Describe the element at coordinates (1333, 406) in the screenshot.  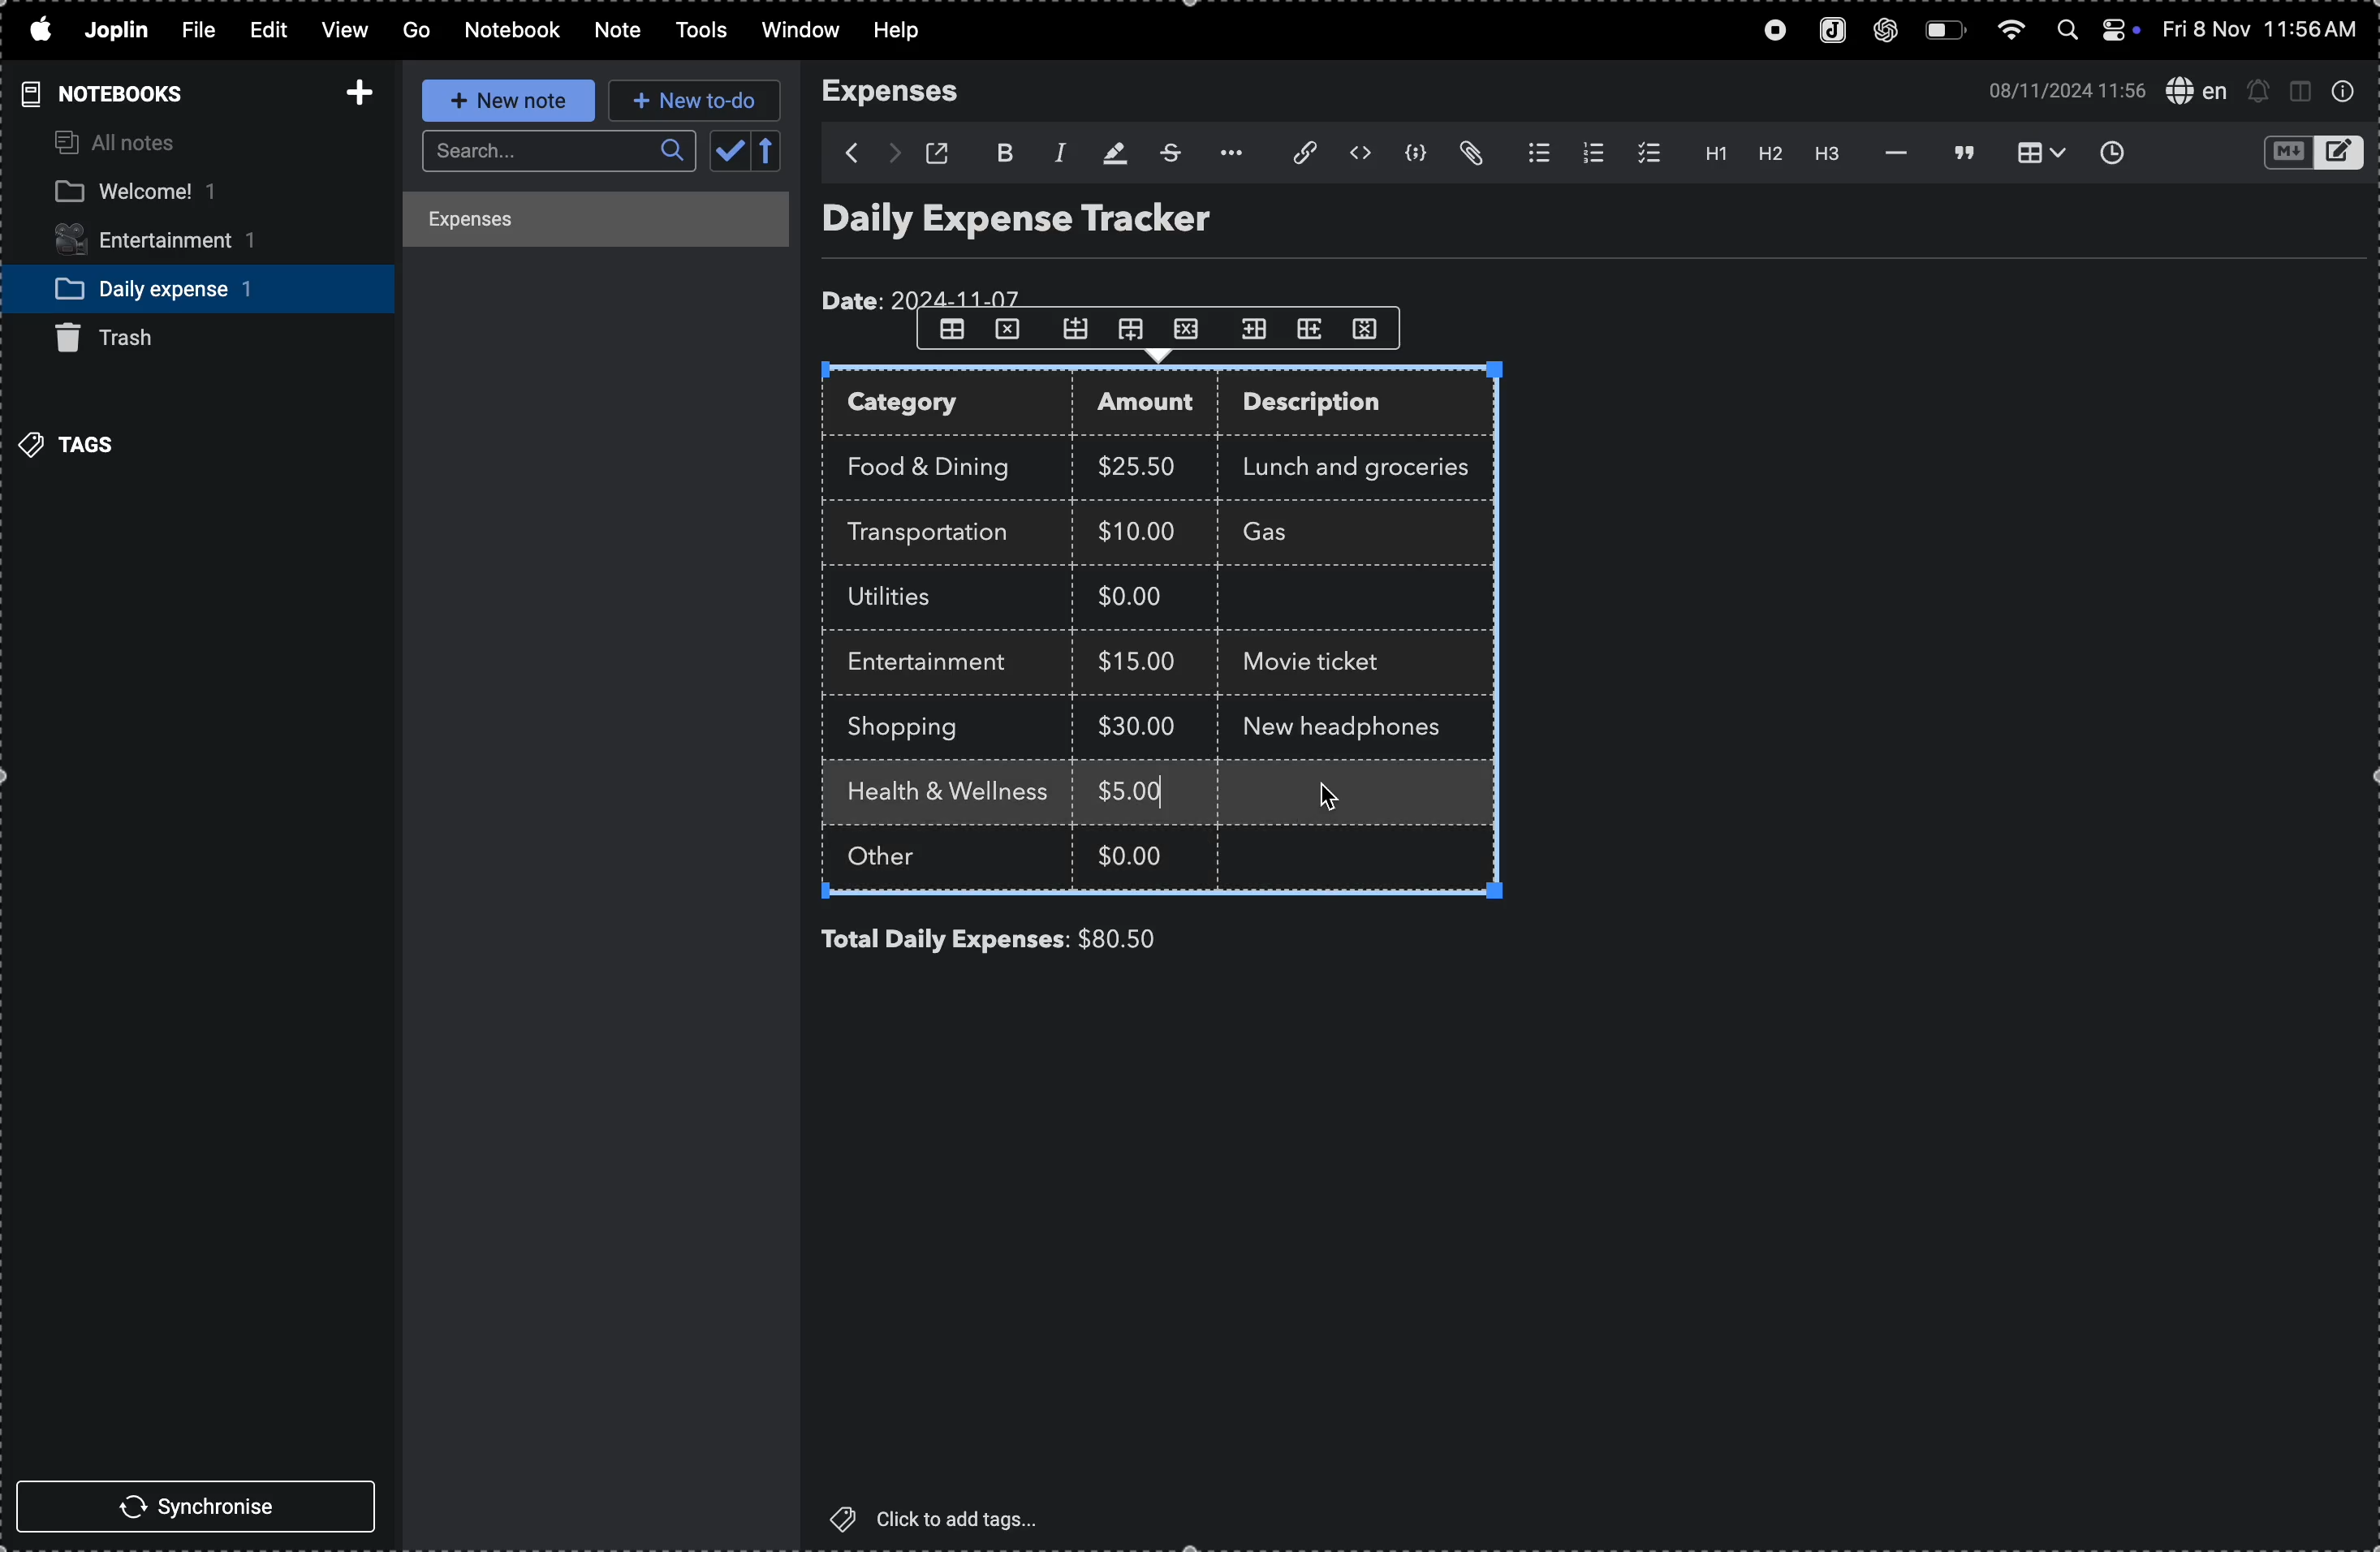
I see `description` at that location.